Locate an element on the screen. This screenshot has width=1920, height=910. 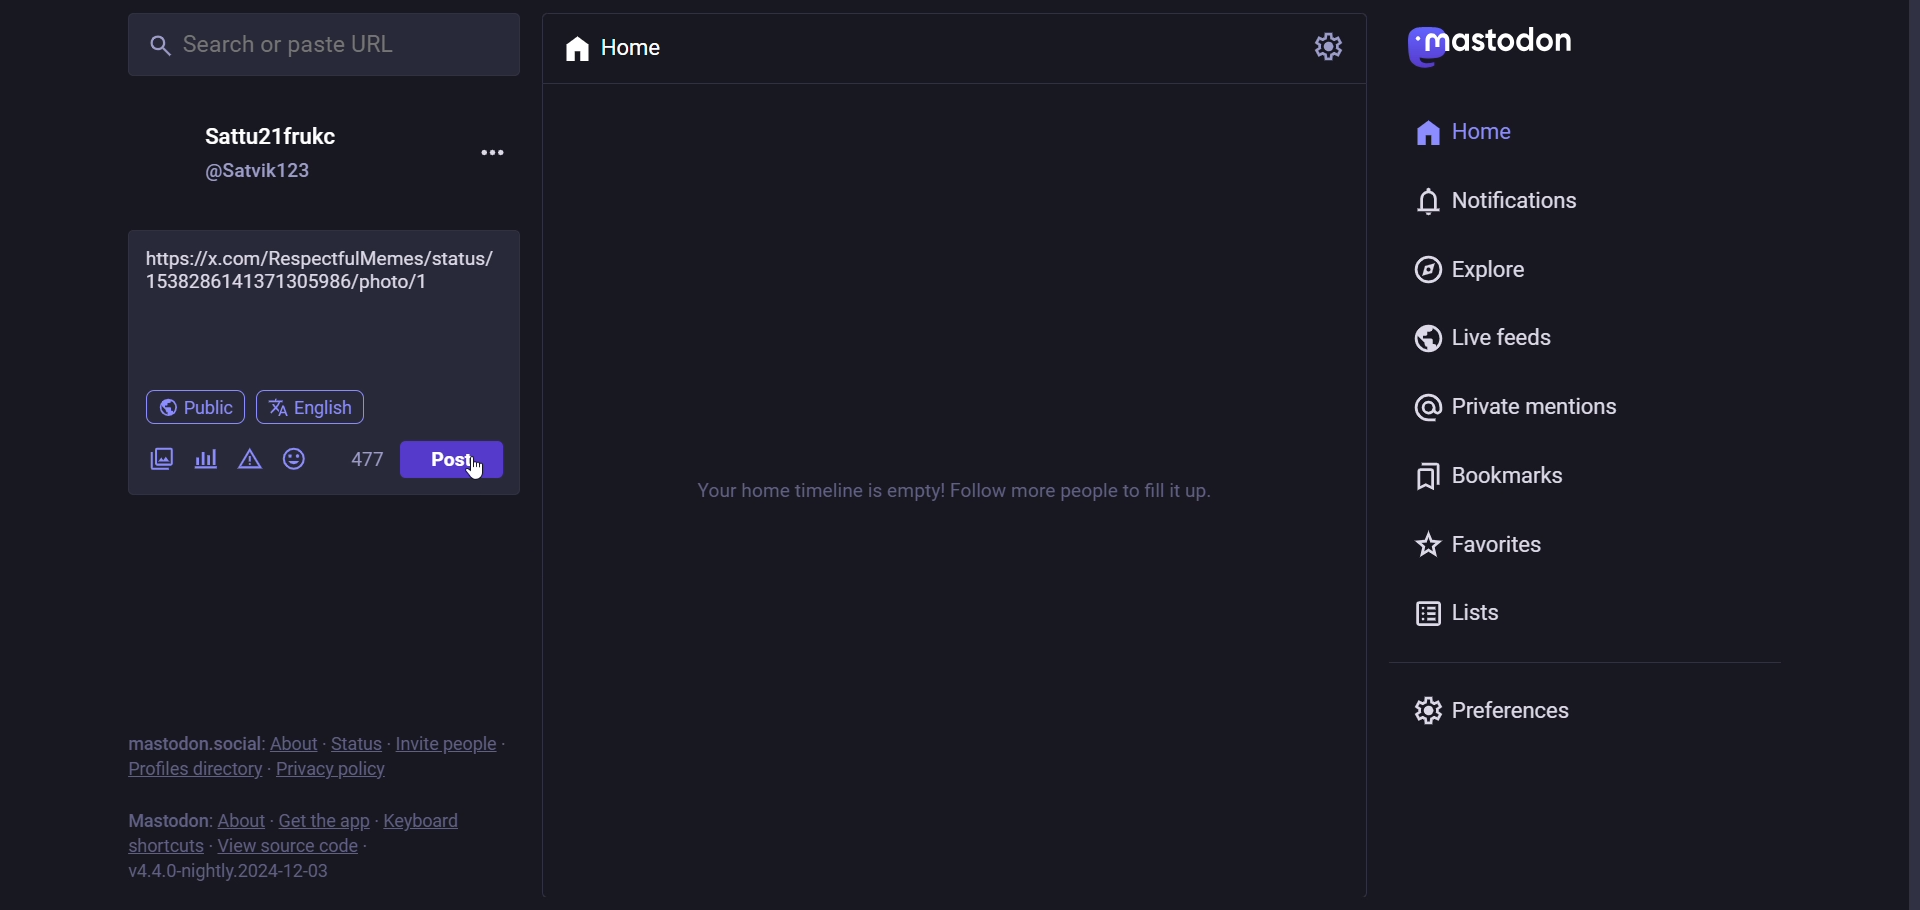
status is located at coordinates (356, 745).